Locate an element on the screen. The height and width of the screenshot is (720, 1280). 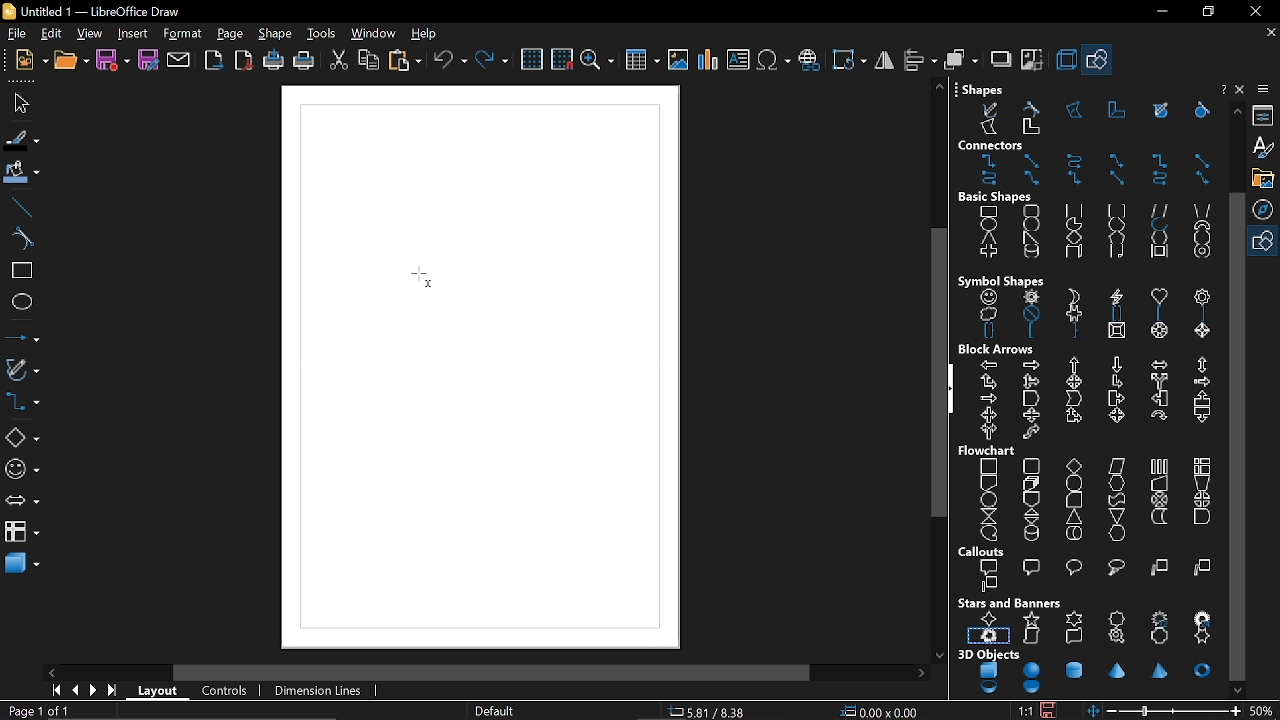
callouts is located at coordinates (1090, 569).